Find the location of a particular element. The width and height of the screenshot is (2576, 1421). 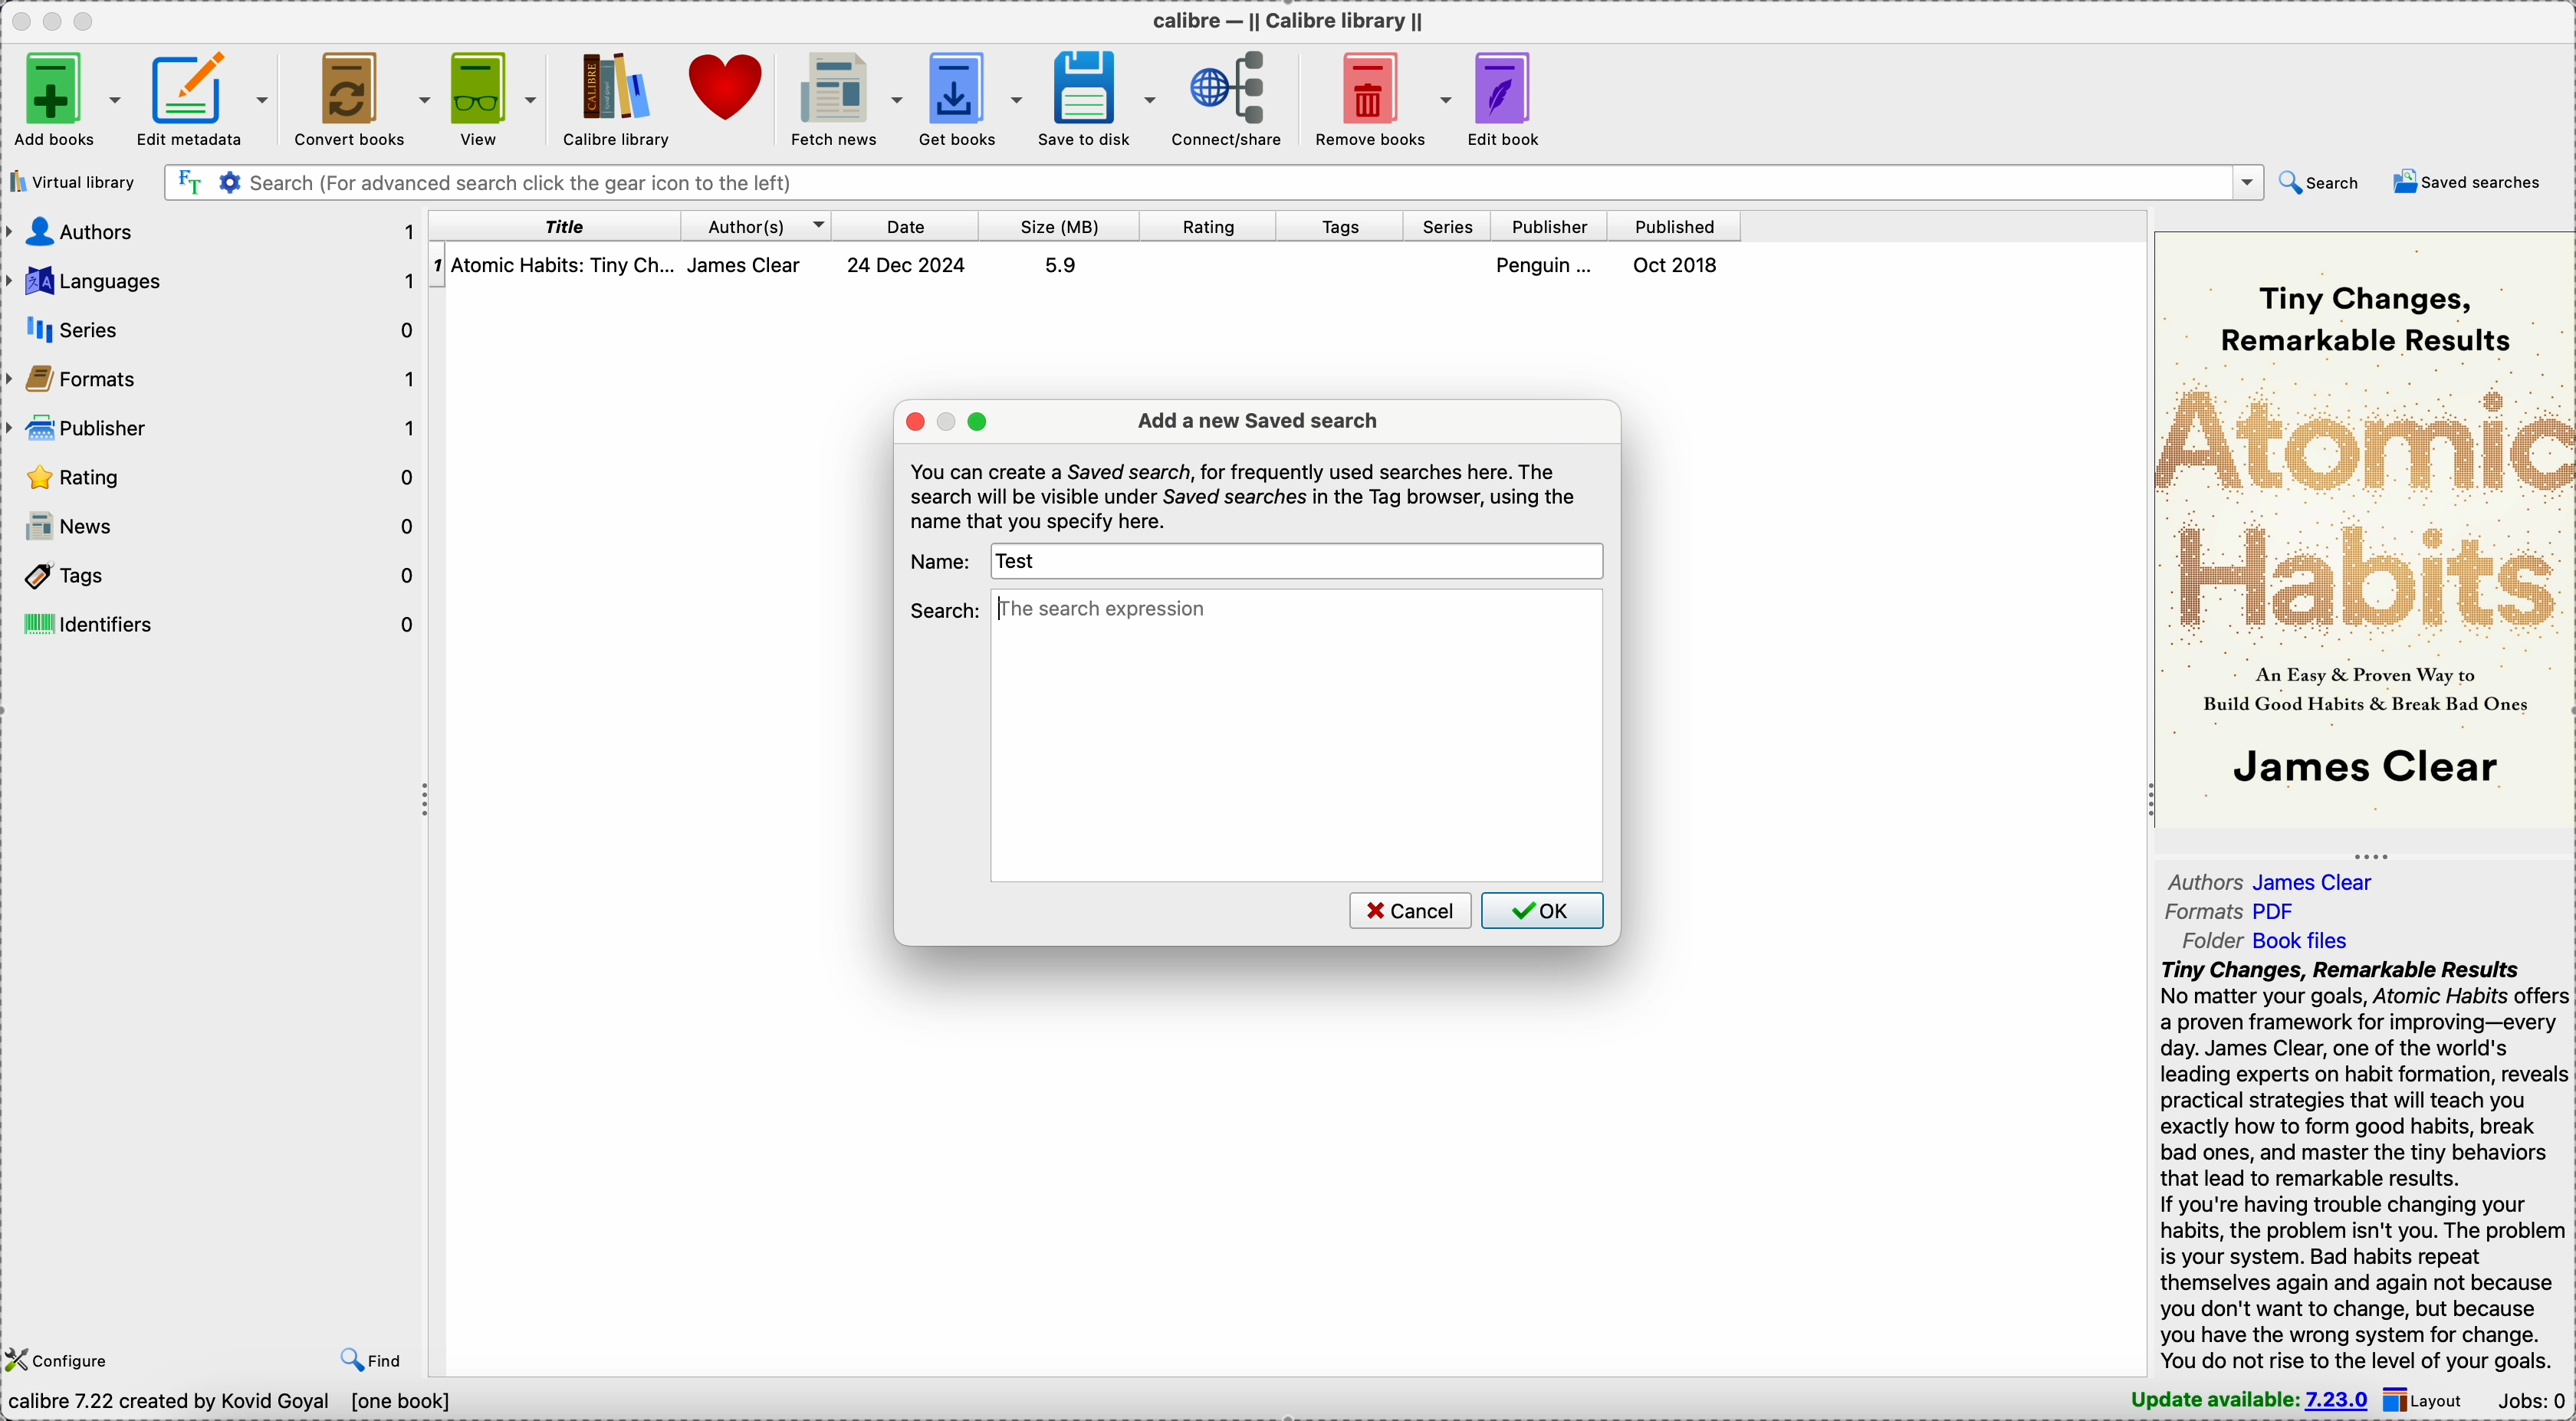

edit metadata is located at coordinates (206, 95).